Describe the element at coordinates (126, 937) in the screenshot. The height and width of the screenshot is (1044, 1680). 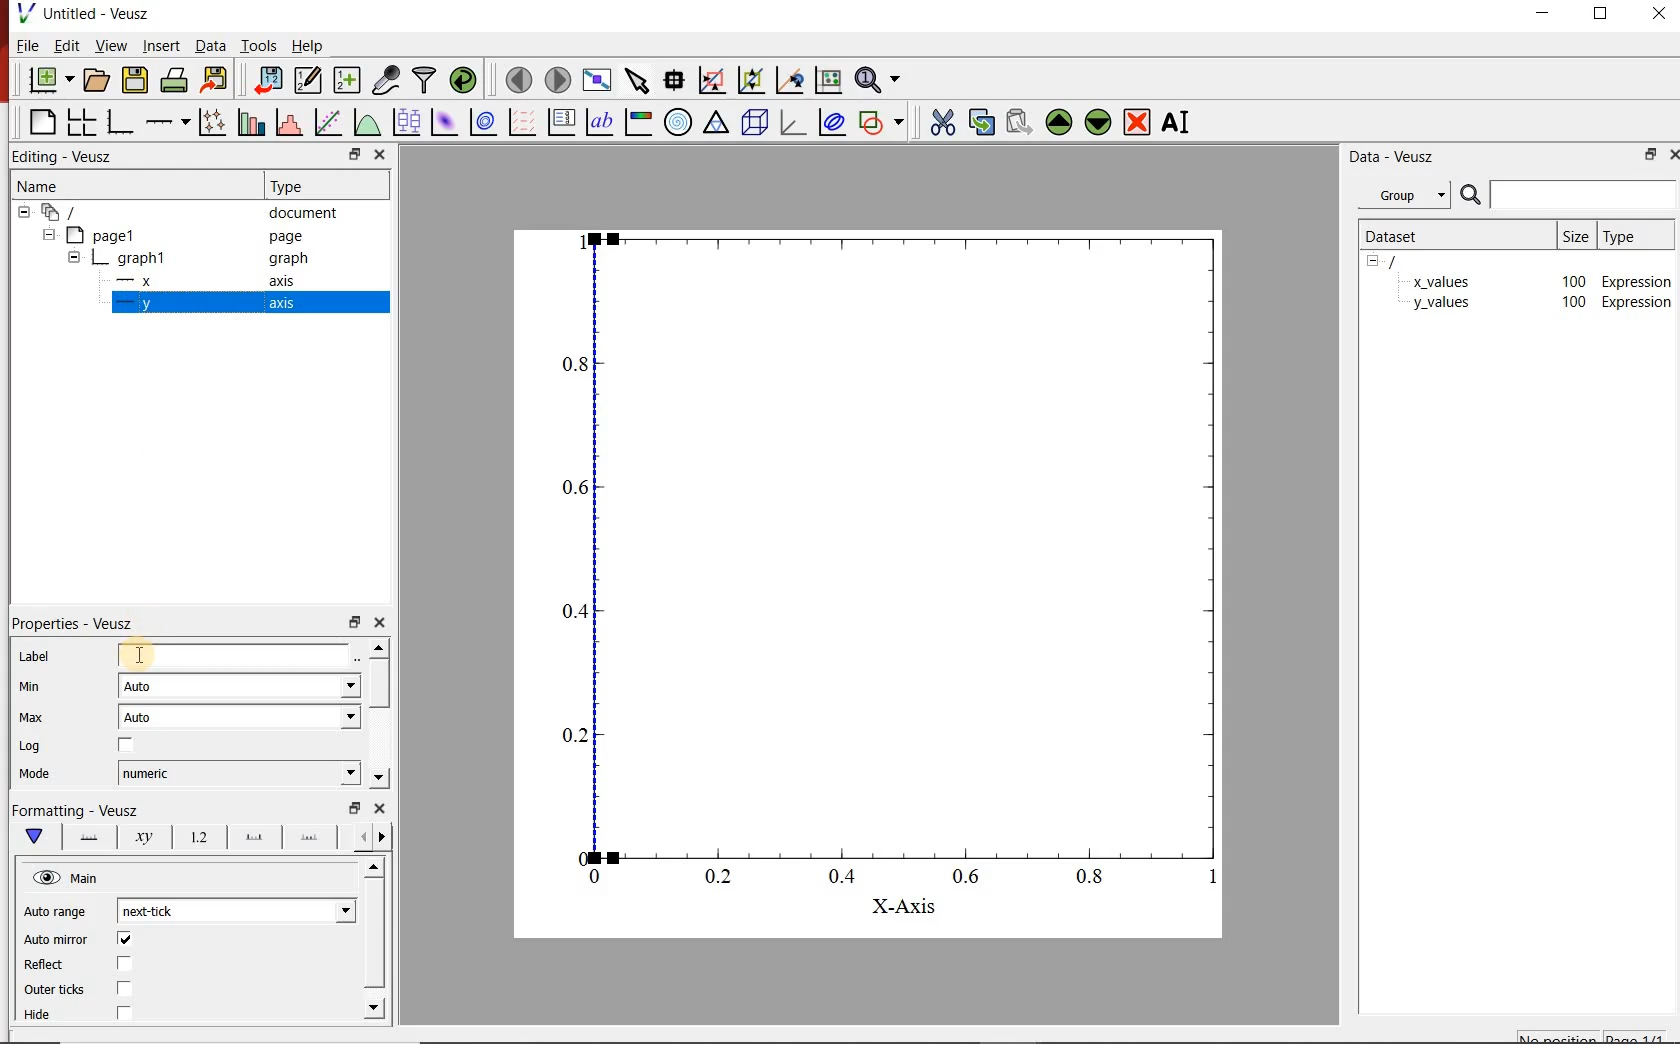
I see `checkbox` at that location.